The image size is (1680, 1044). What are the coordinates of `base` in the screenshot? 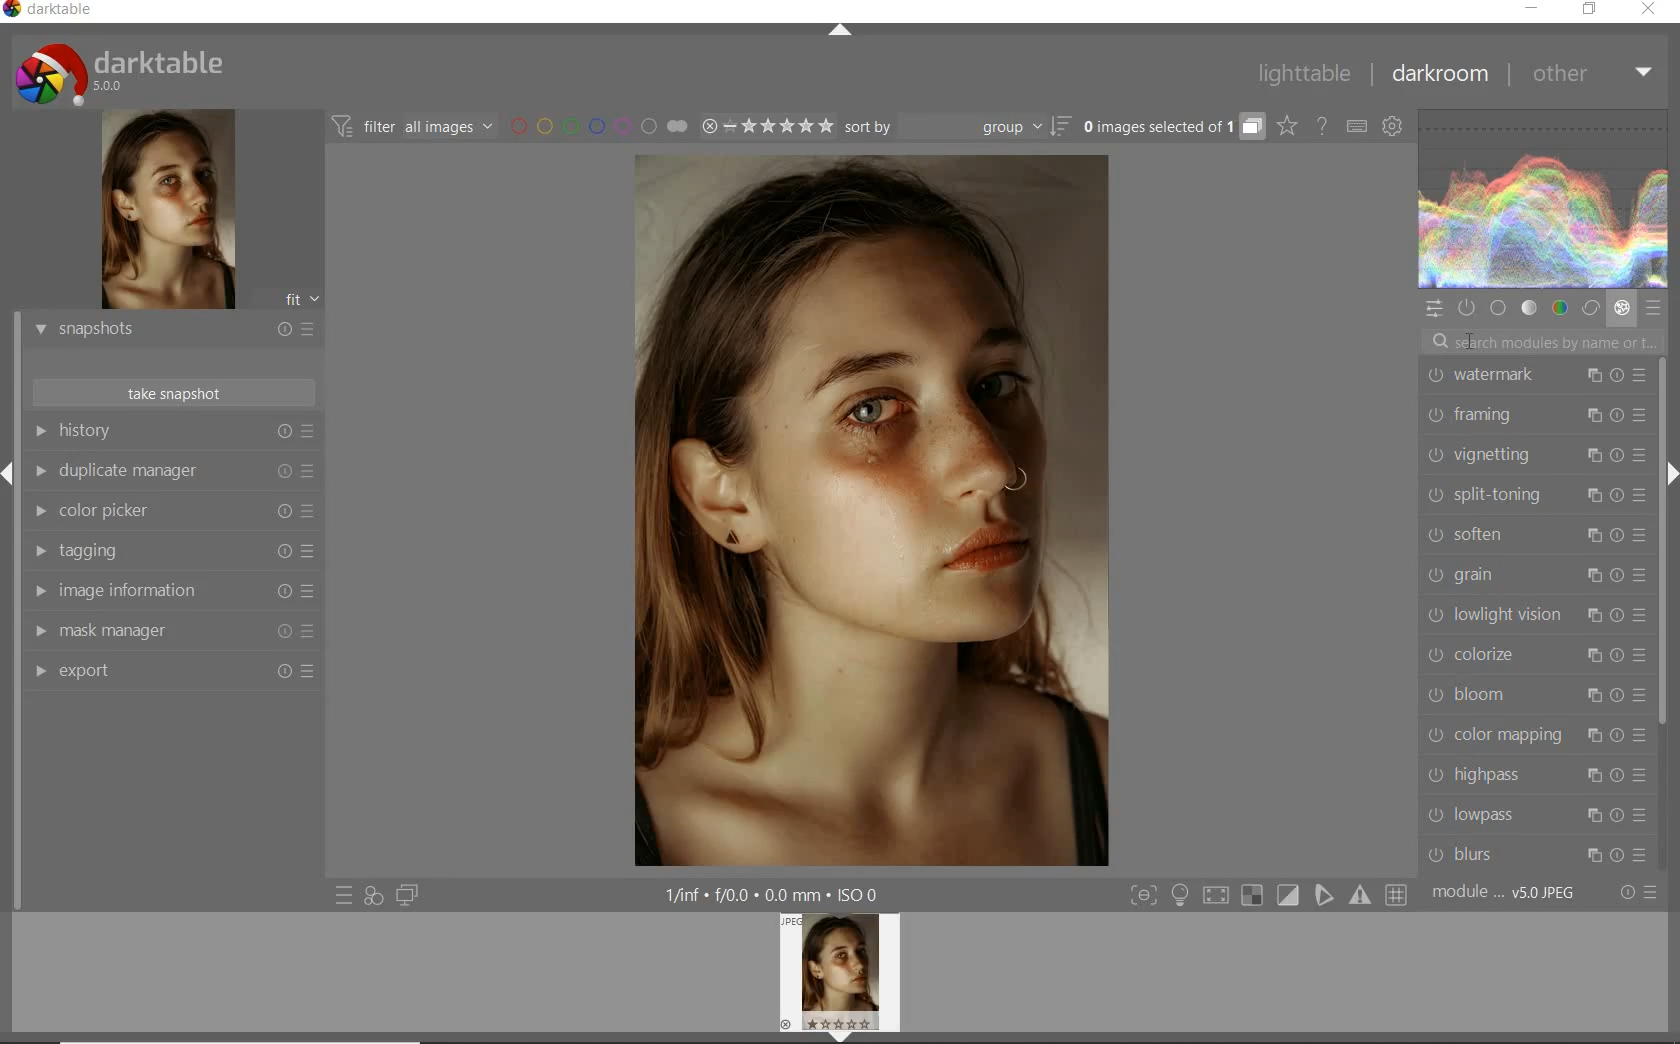 It's located at (1498, 308).